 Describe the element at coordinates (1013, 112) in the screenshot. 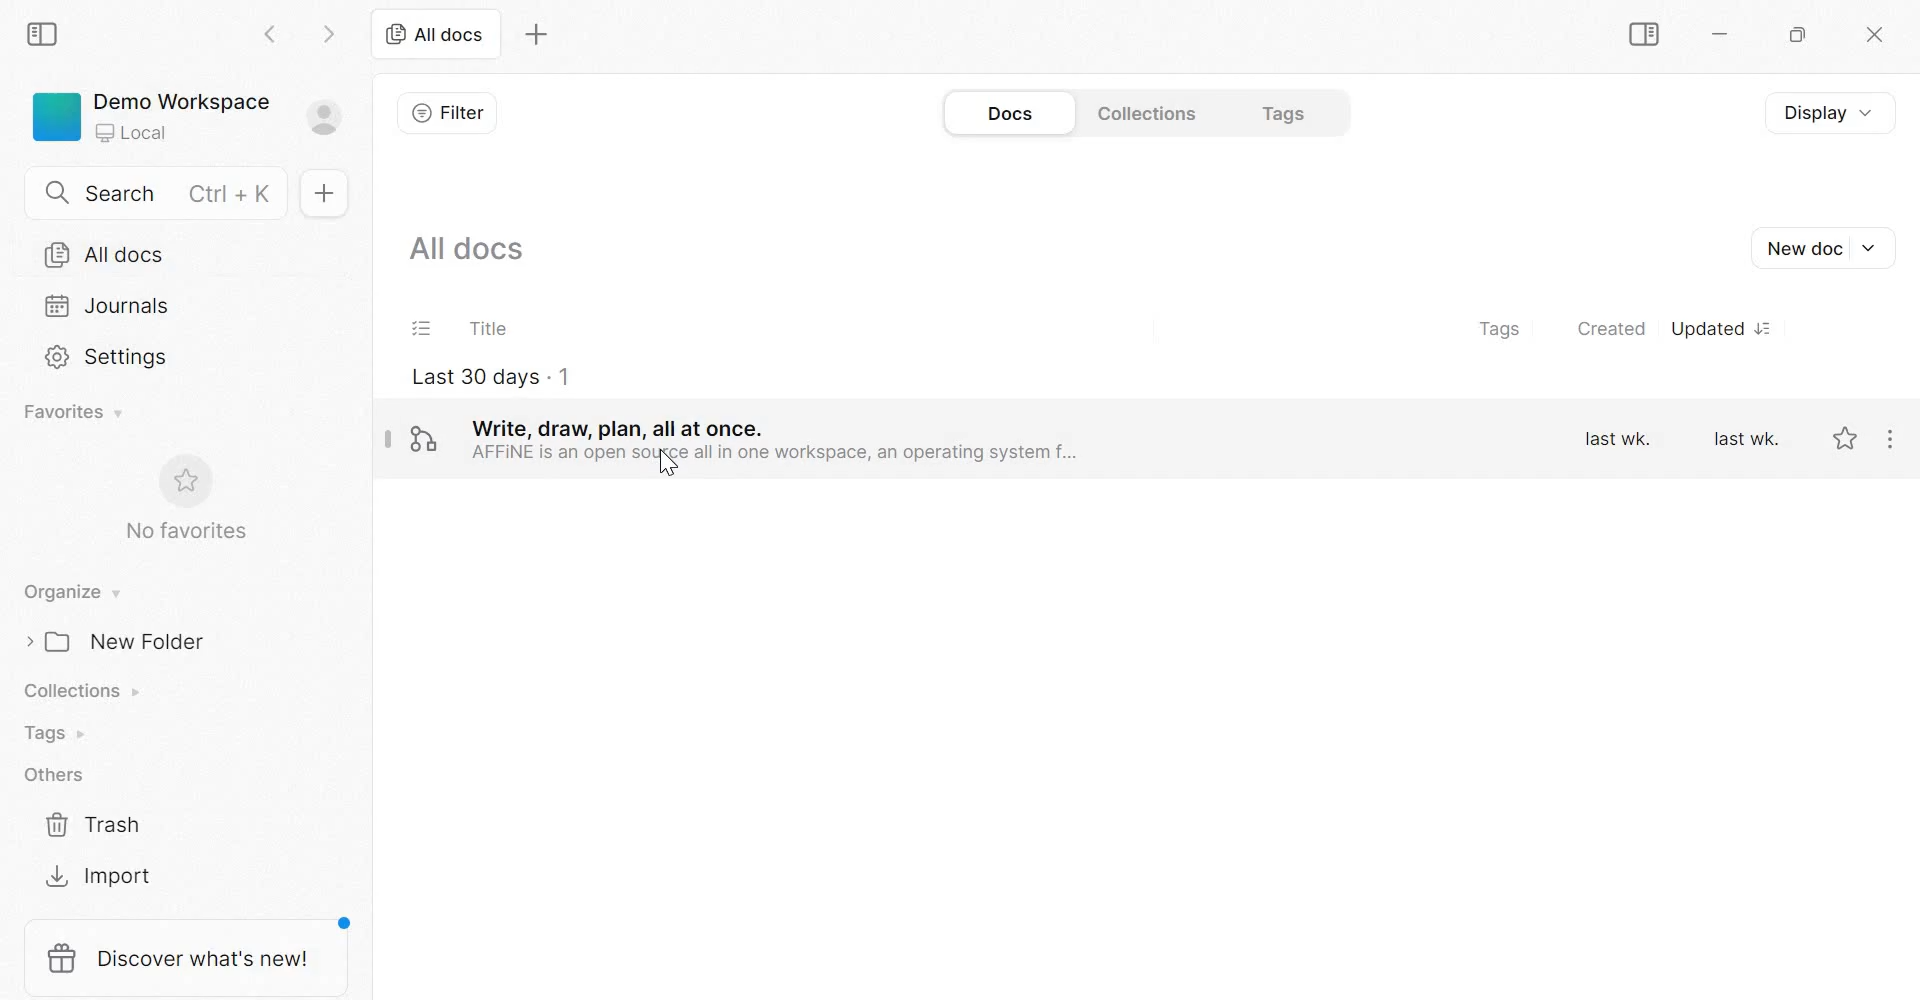

I see `Docs` at that location.